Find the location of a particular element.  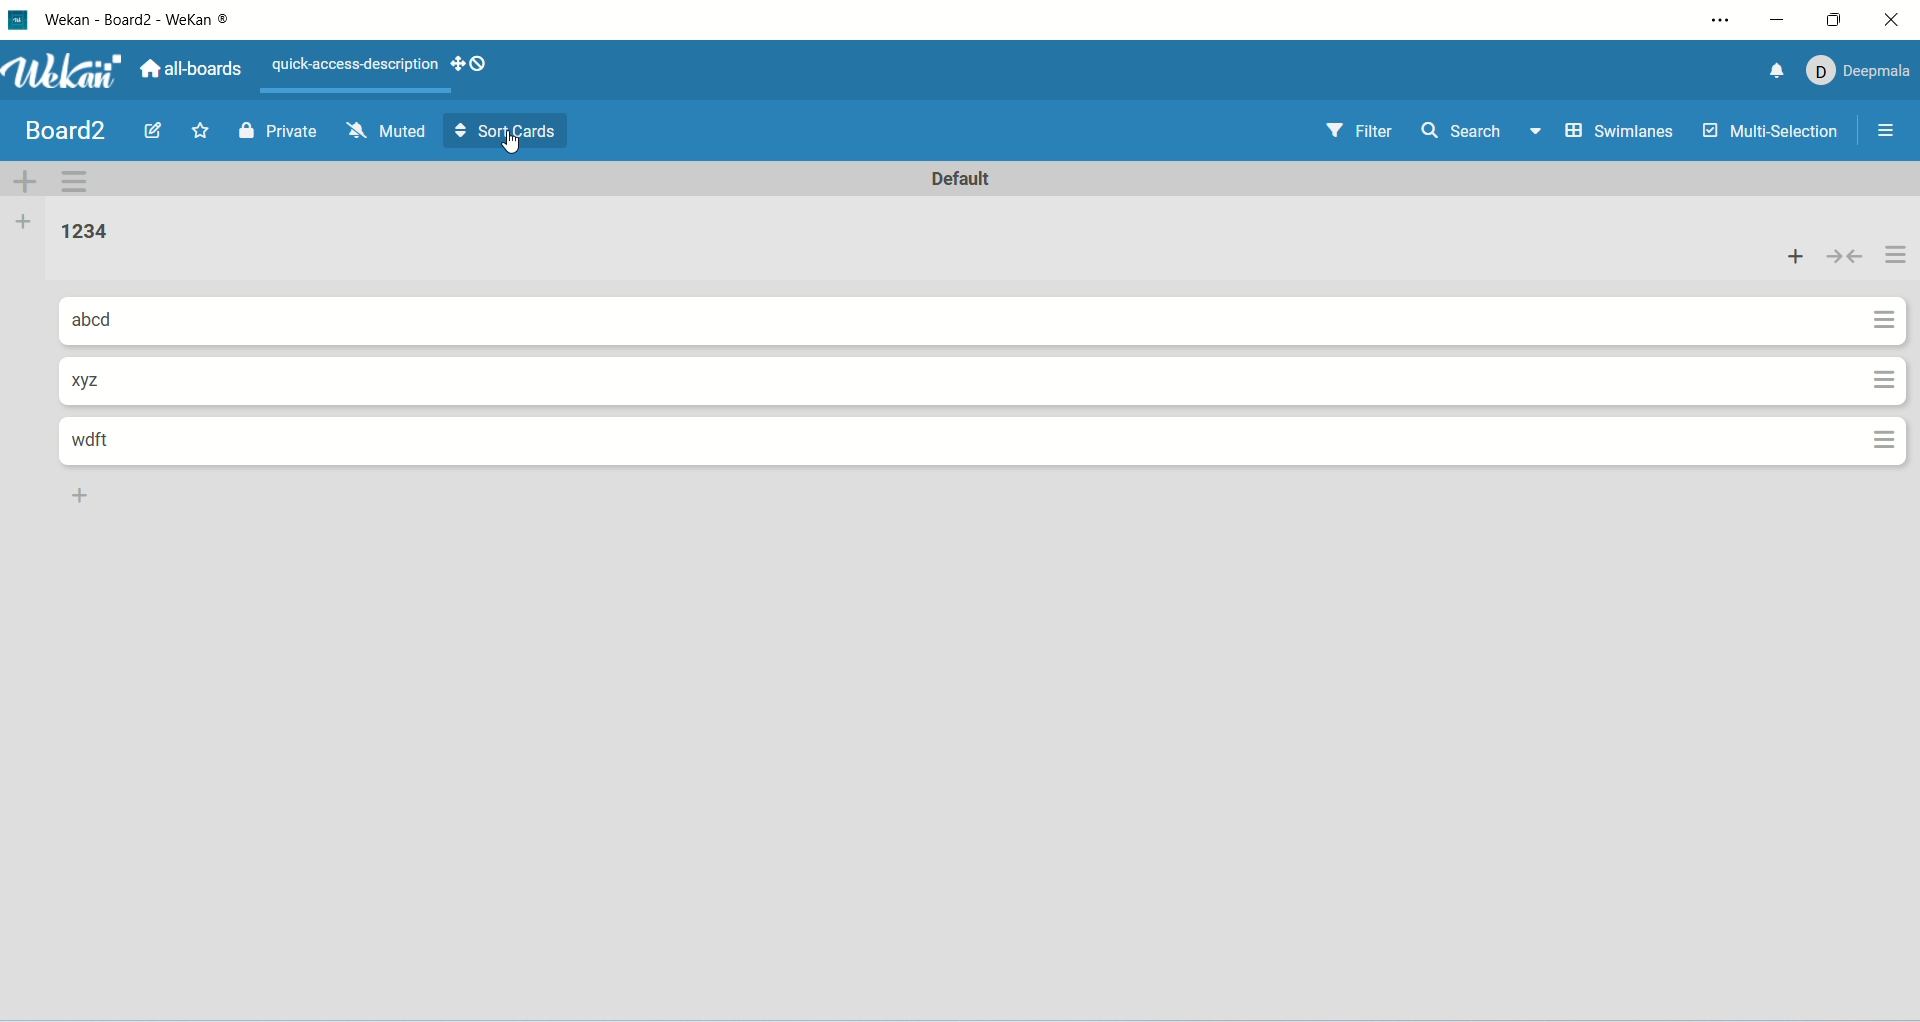

title is located at coordinates (68, 131).